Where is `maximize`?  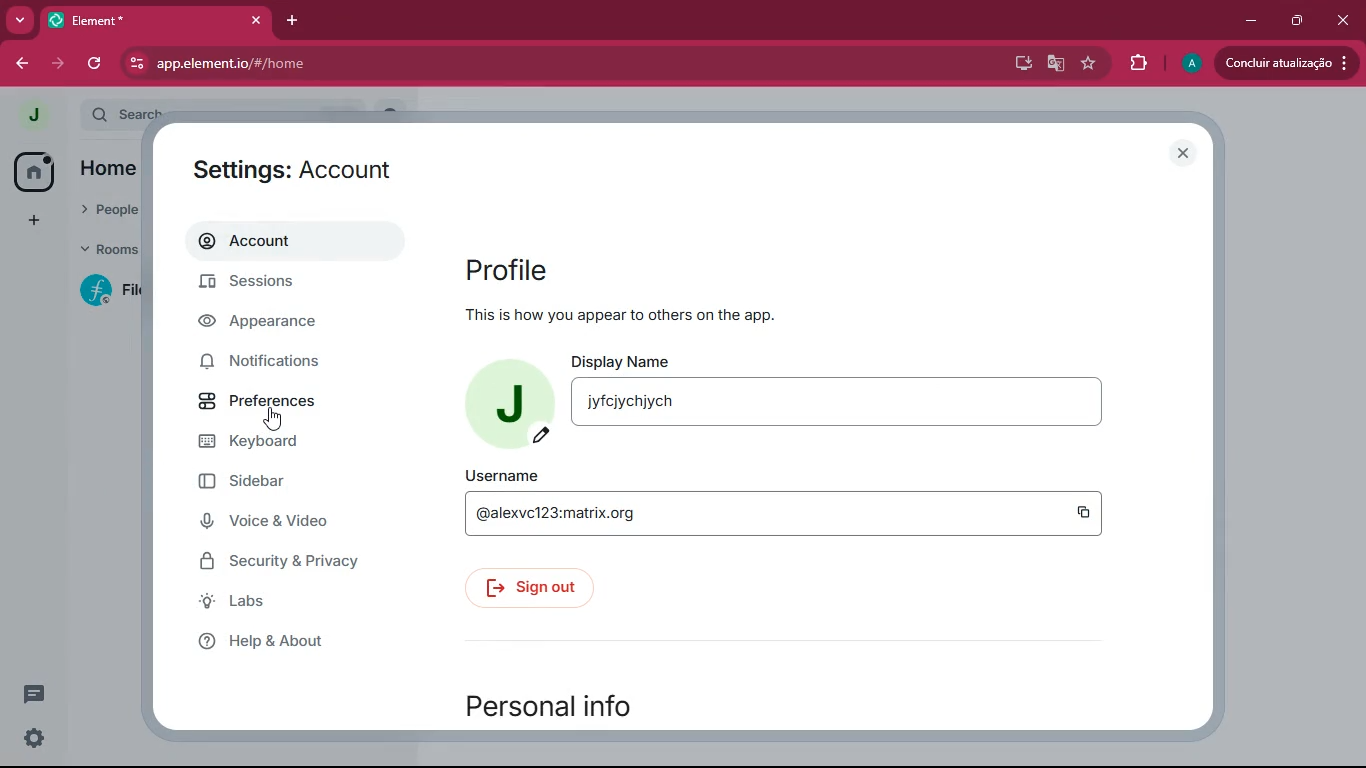 maximize is located at coordinates (1299, 22).